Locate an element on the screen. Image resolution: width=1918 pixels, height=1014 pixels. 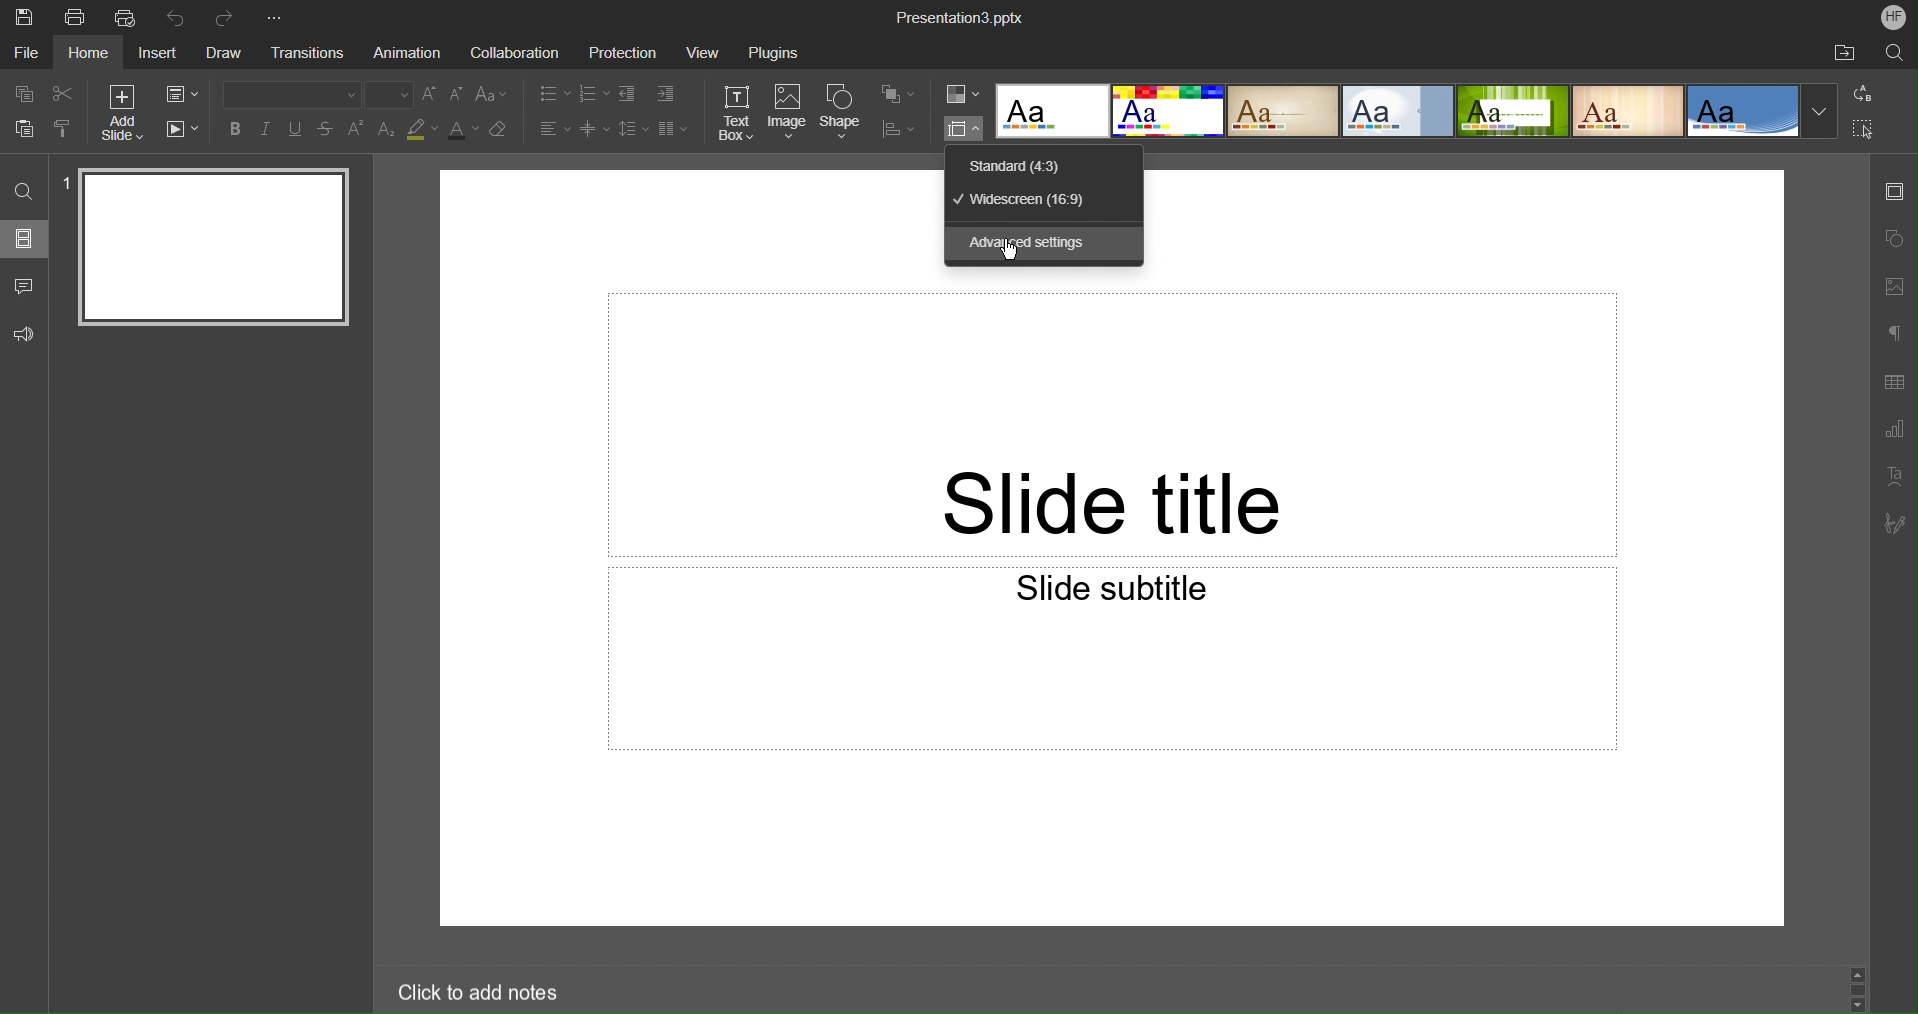
Slides is located at coordinates (24, 238).